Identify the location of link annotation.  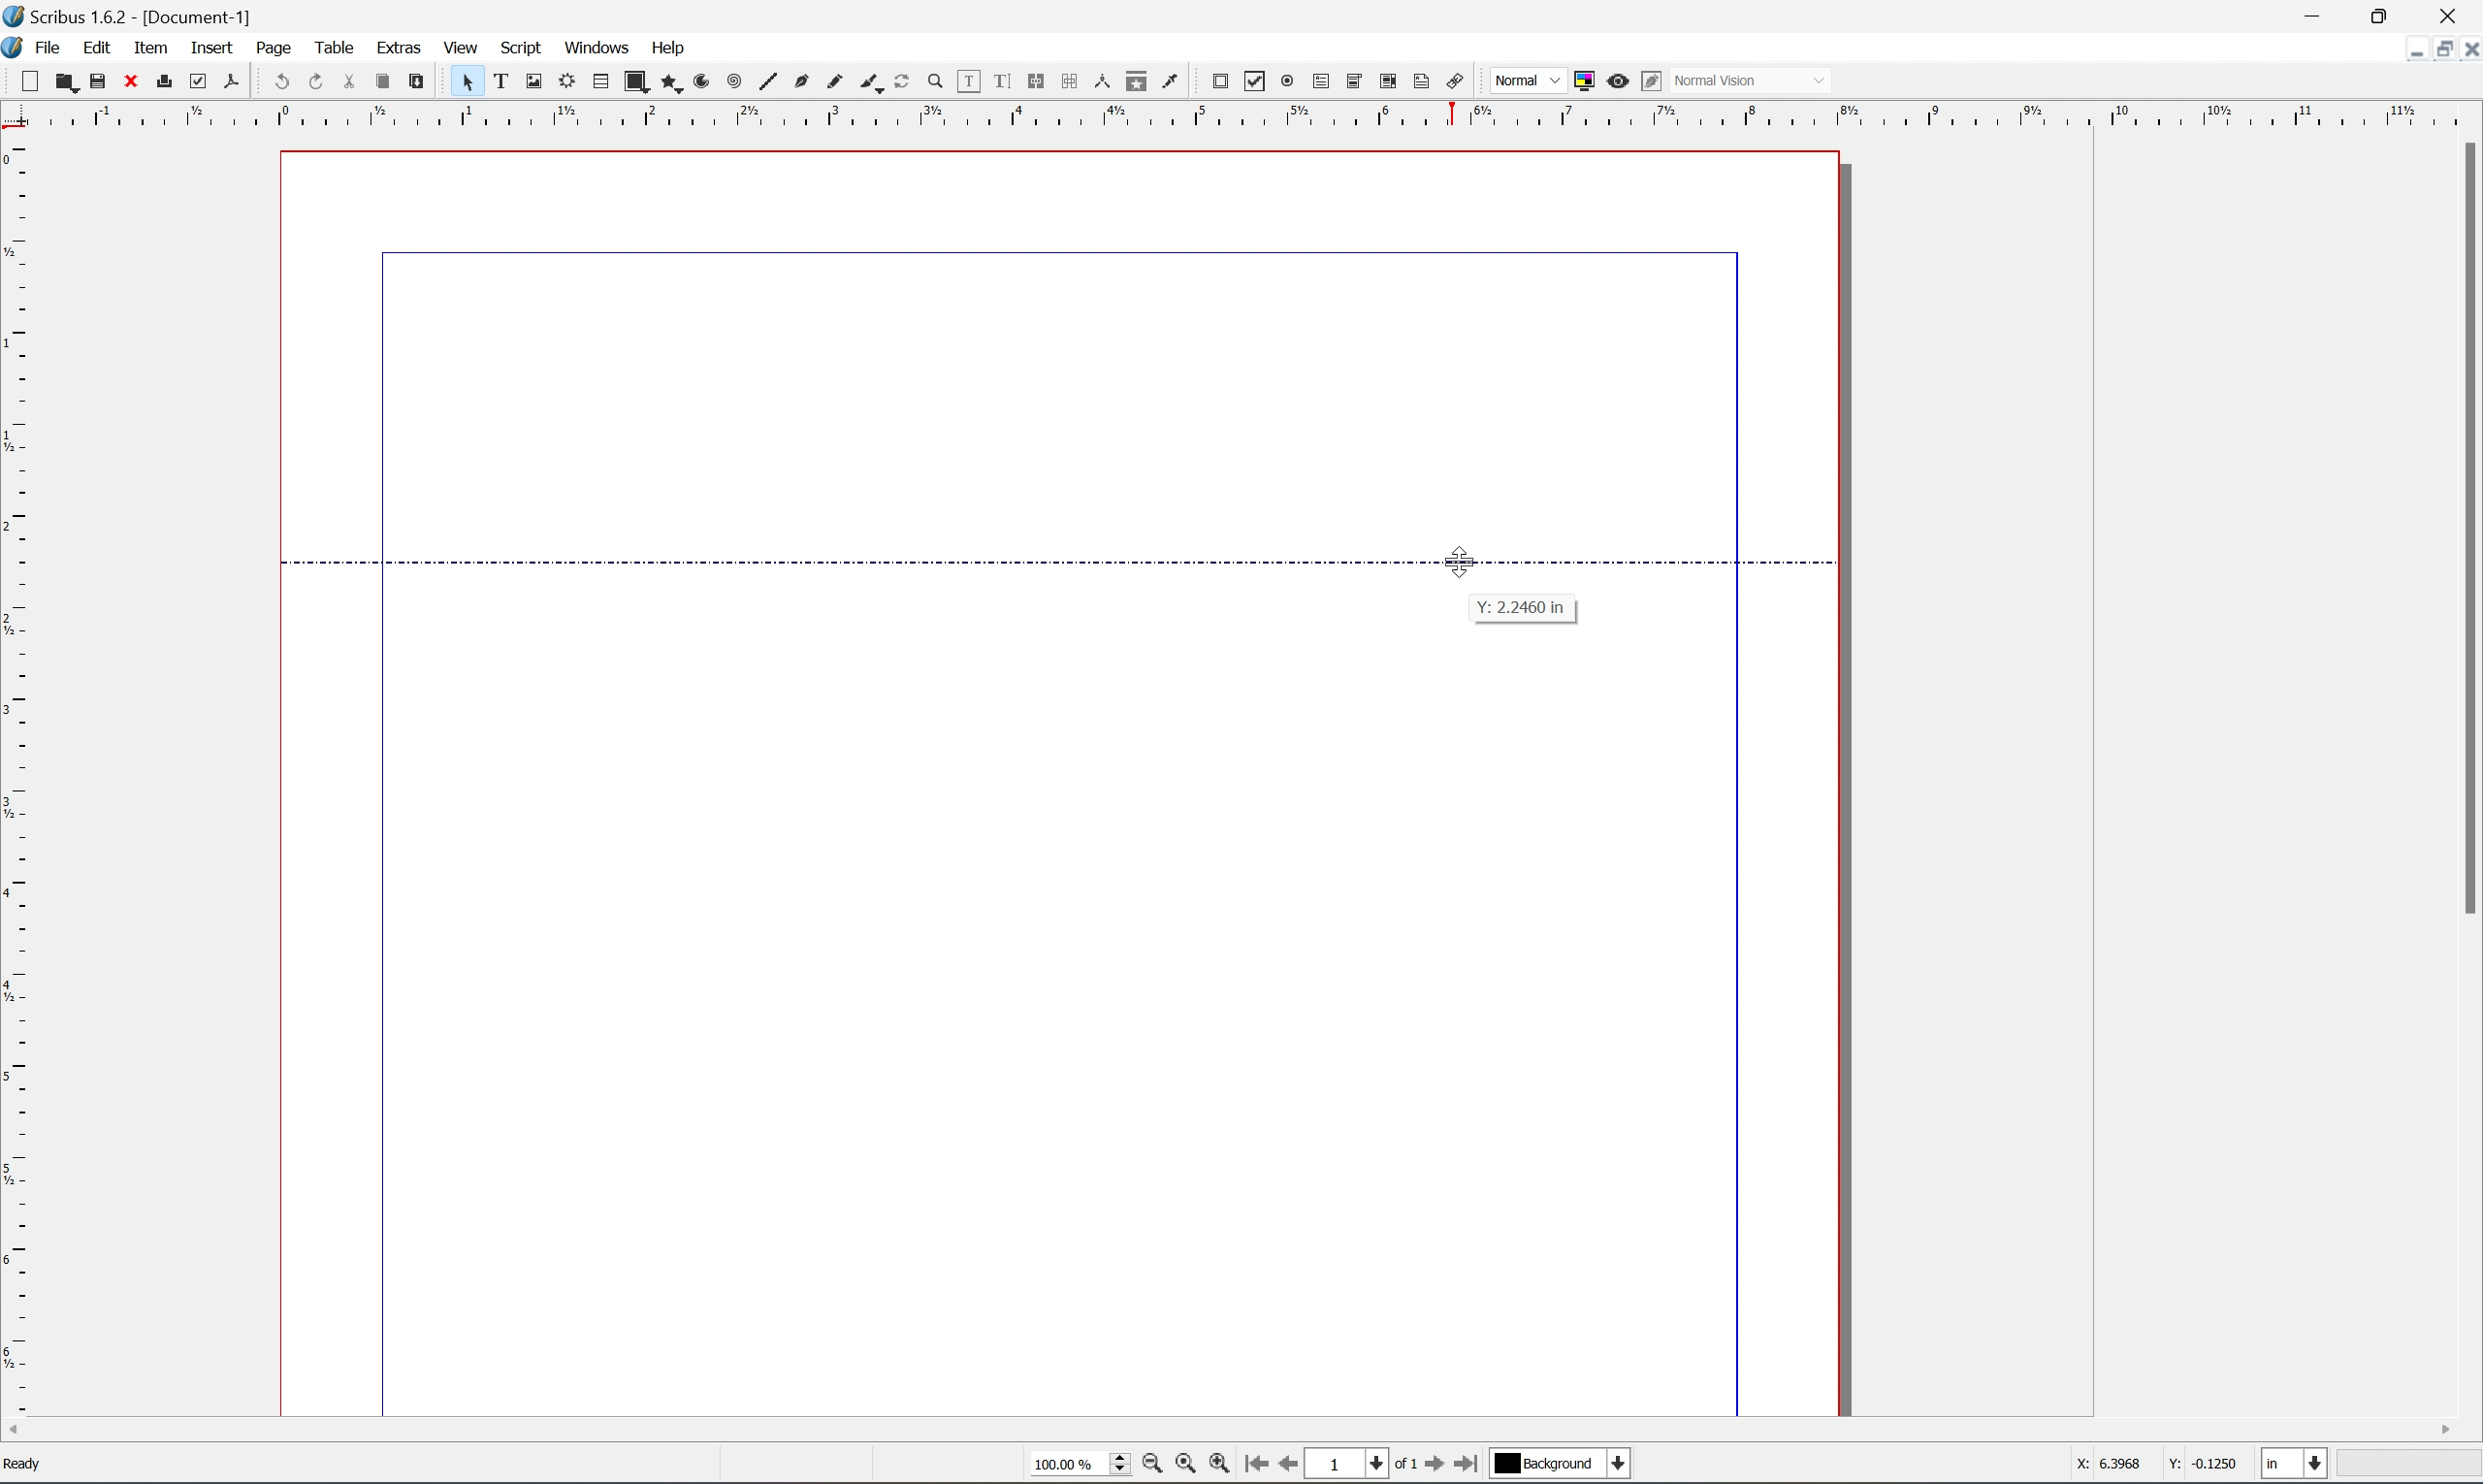
(1456, 81).